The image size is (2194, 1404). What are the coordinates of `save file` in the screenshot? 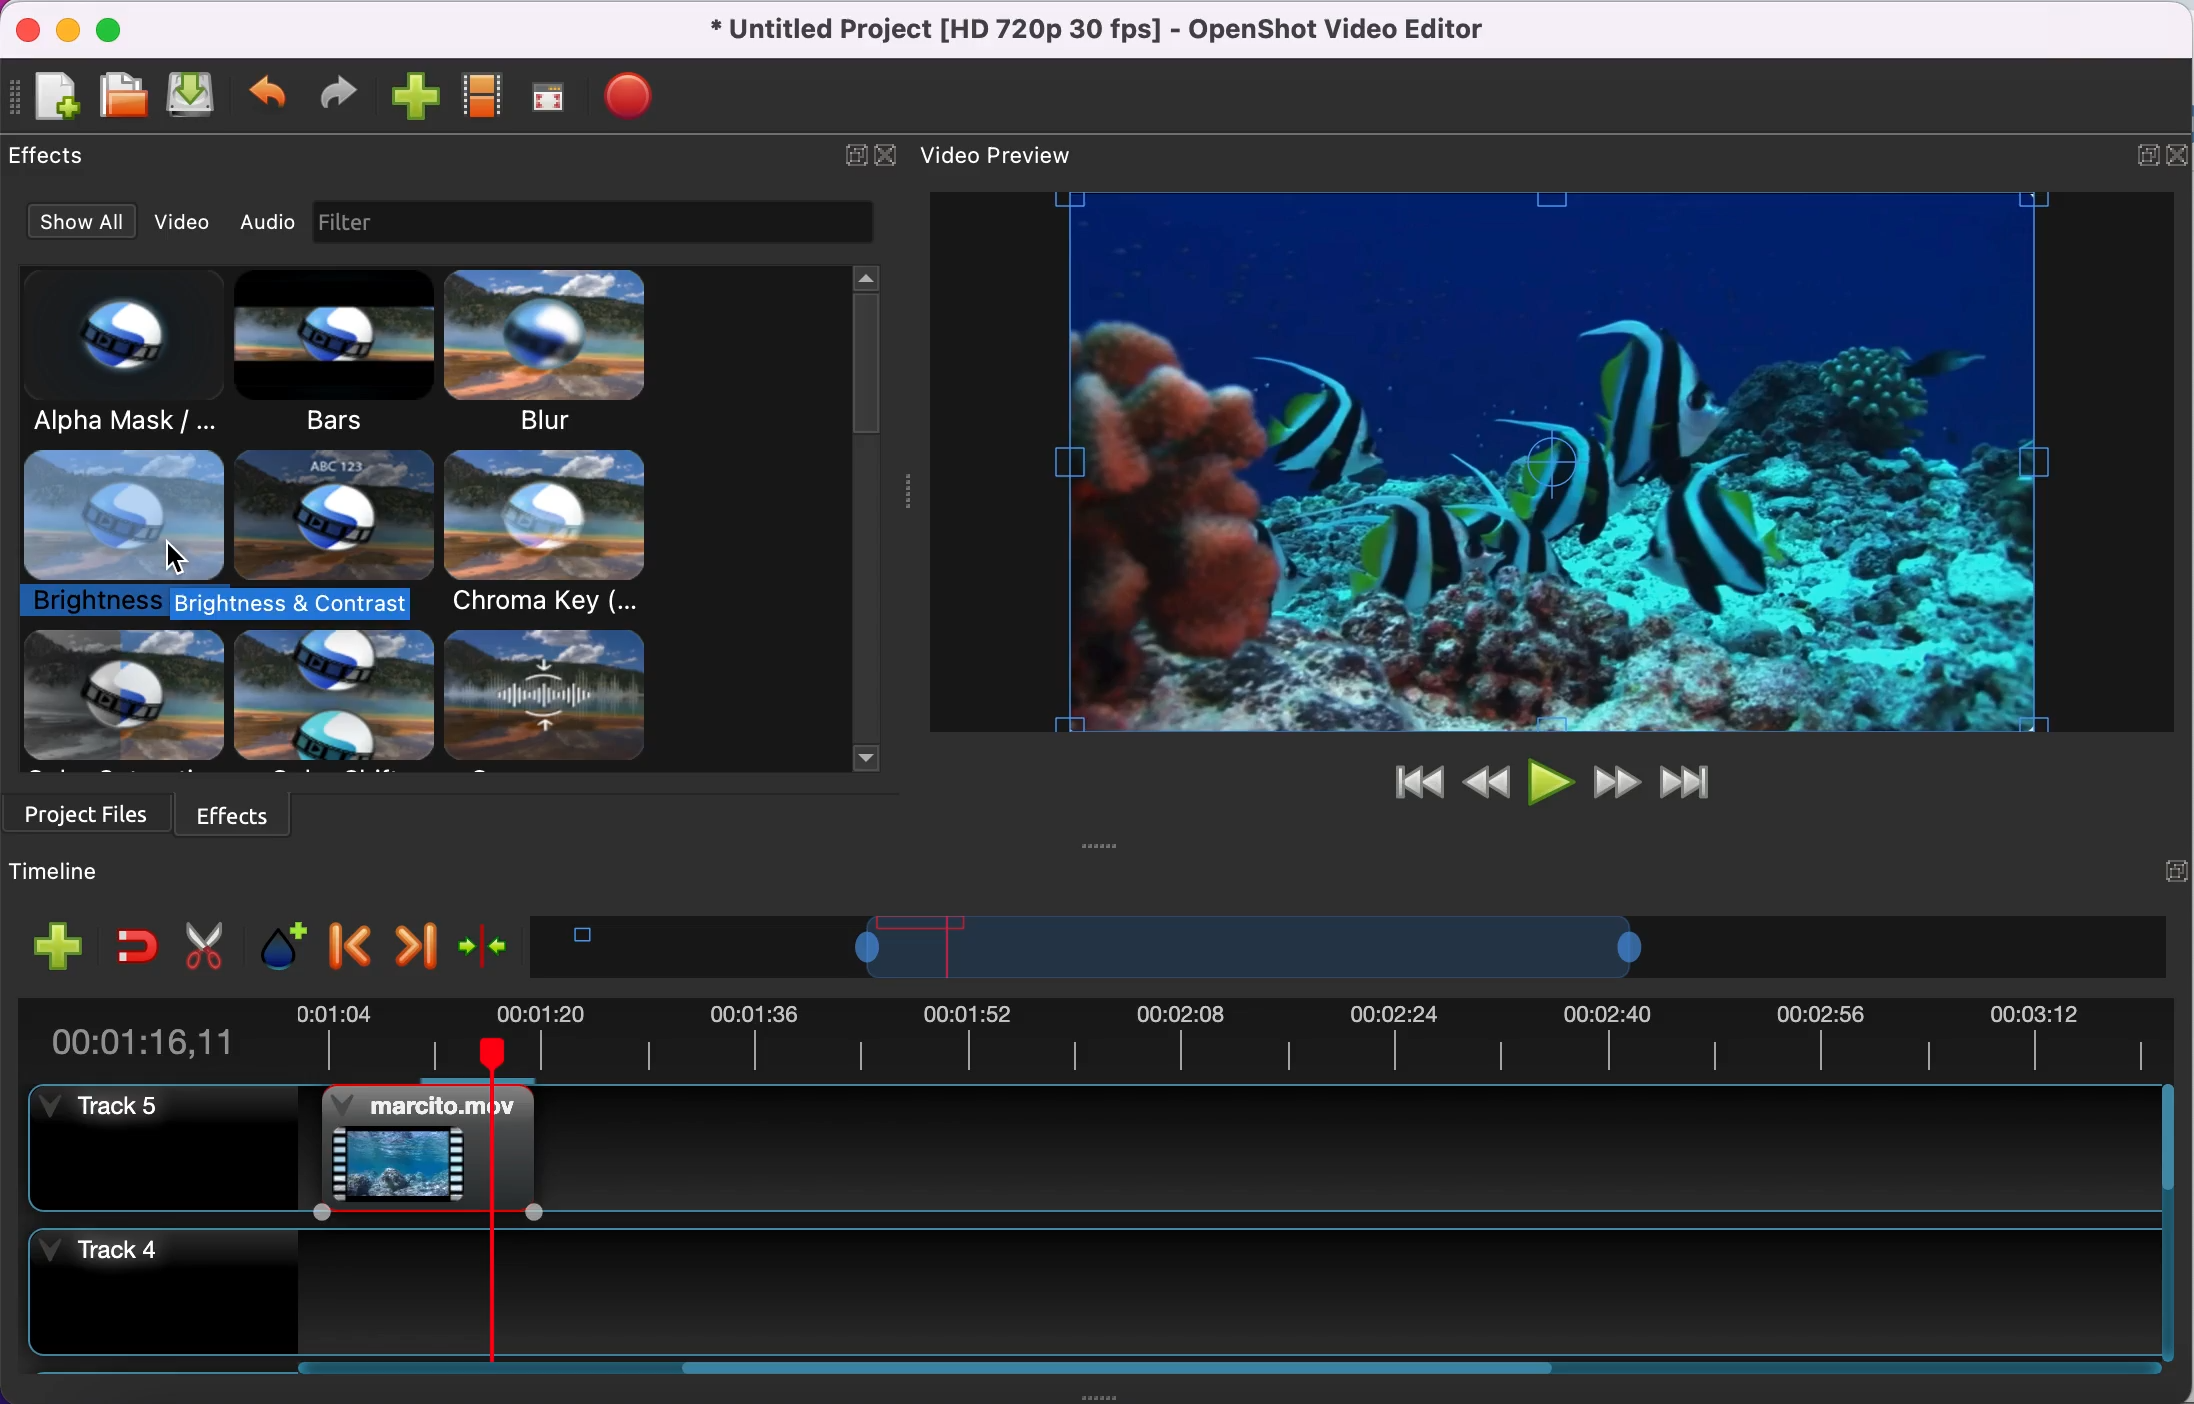 It's located at (195, 97).